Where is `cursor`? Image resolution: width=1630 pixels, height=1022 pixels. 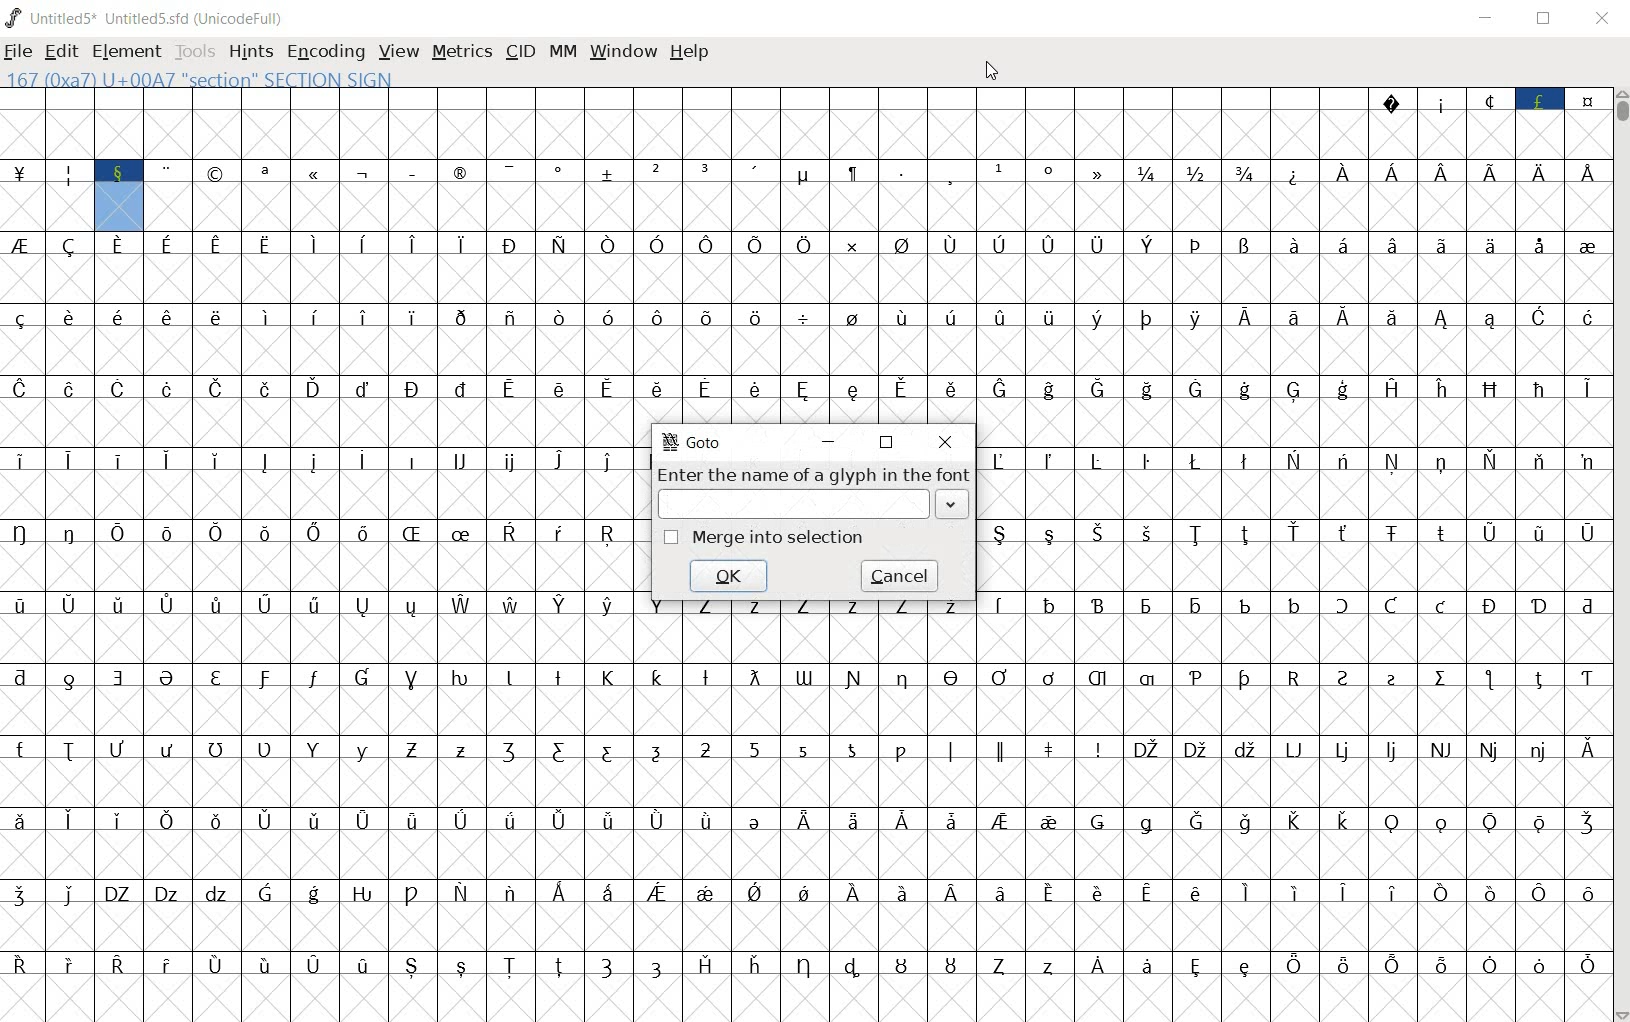 cursor is located at coordinates (995, 72).